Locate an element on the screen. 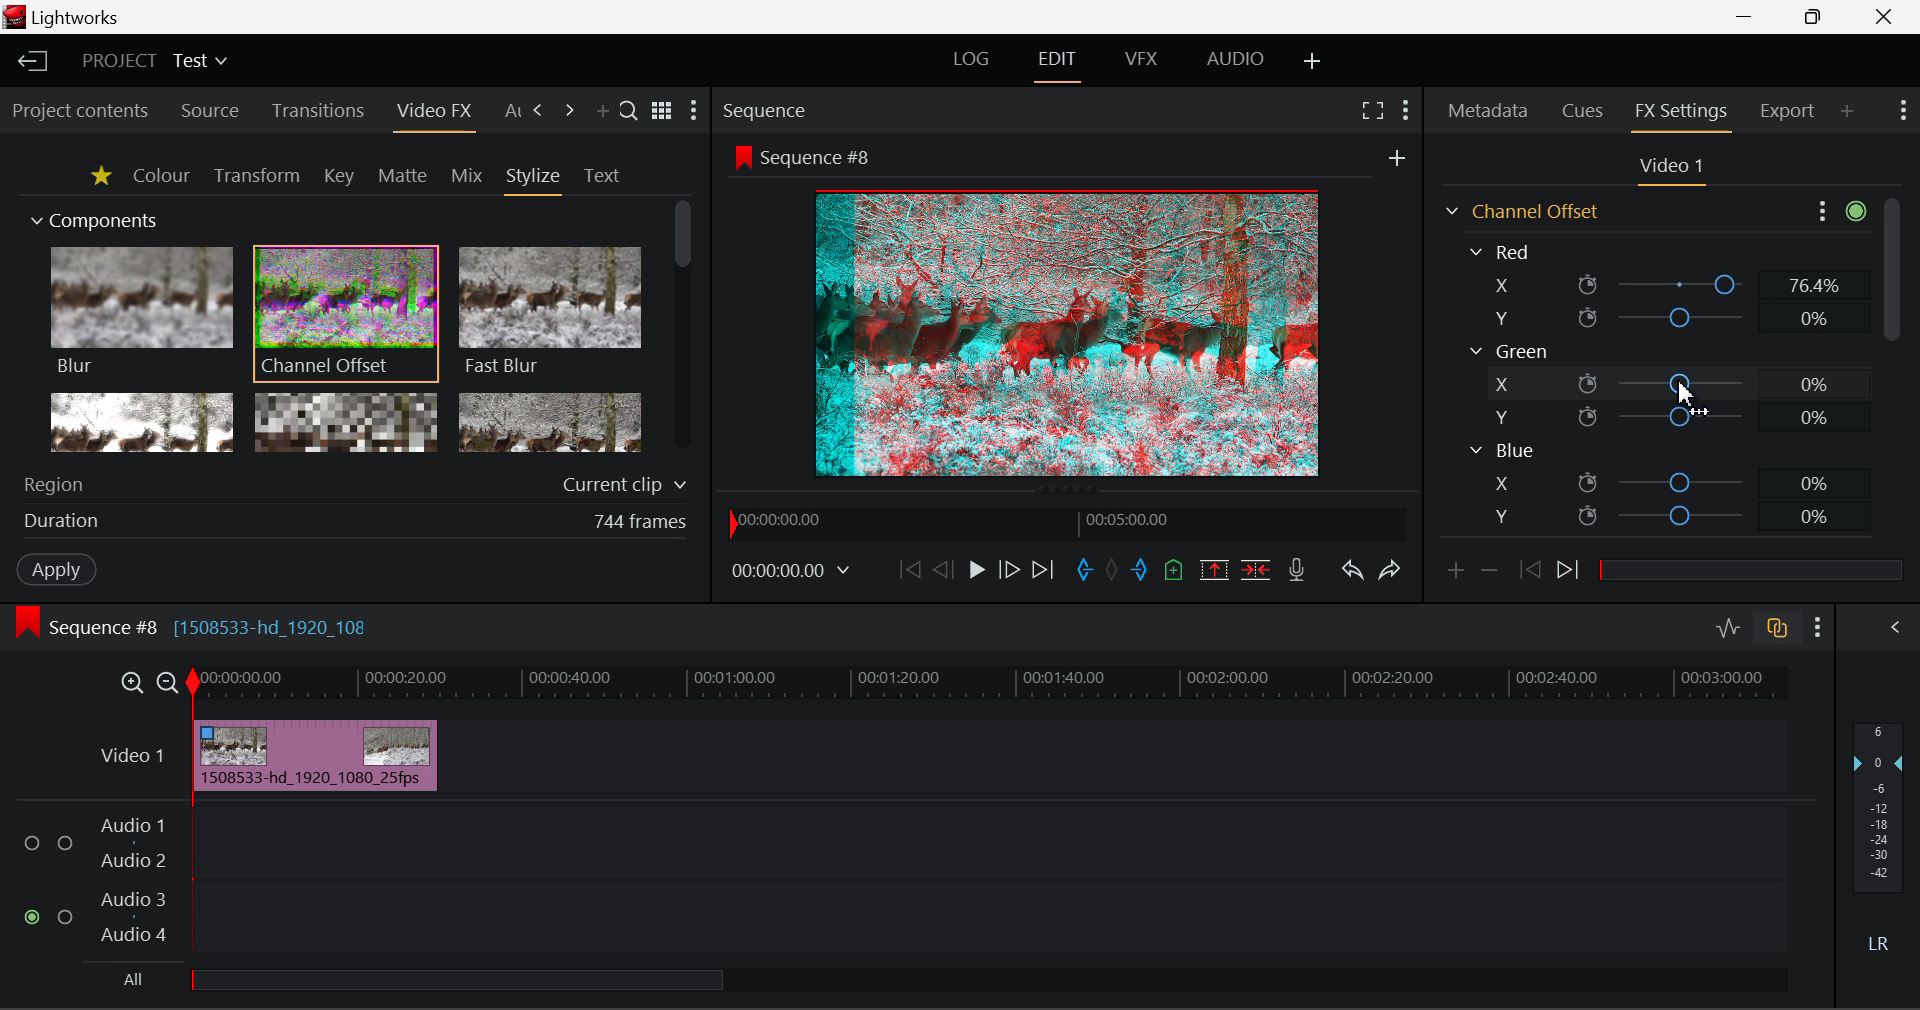  Decibel Level is located at coordinates (1880, 835).